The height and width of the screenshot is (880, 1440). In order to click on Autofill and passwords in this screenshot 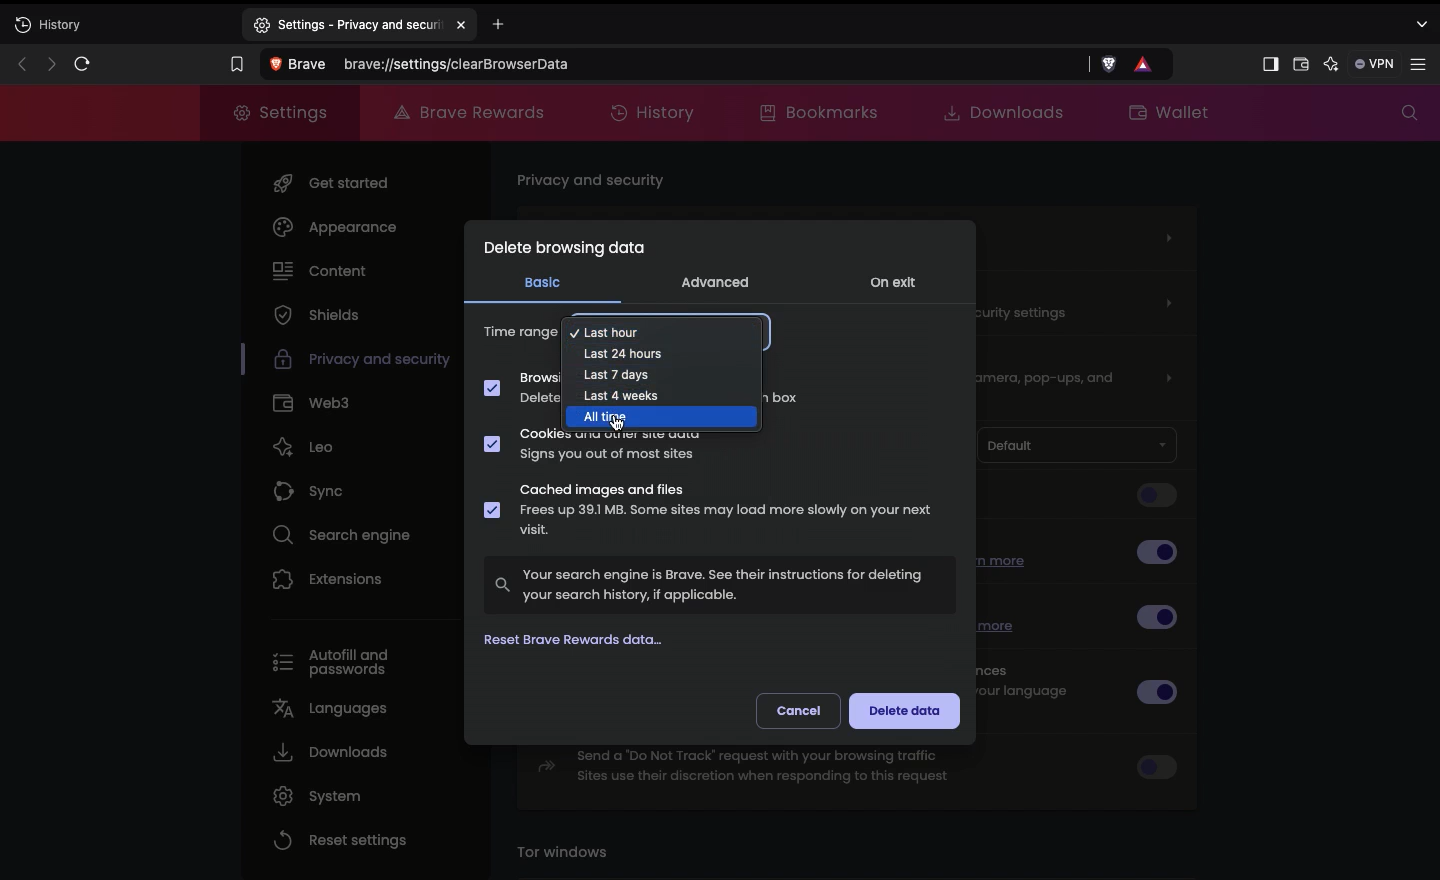, I will do `click(332, 657)`.